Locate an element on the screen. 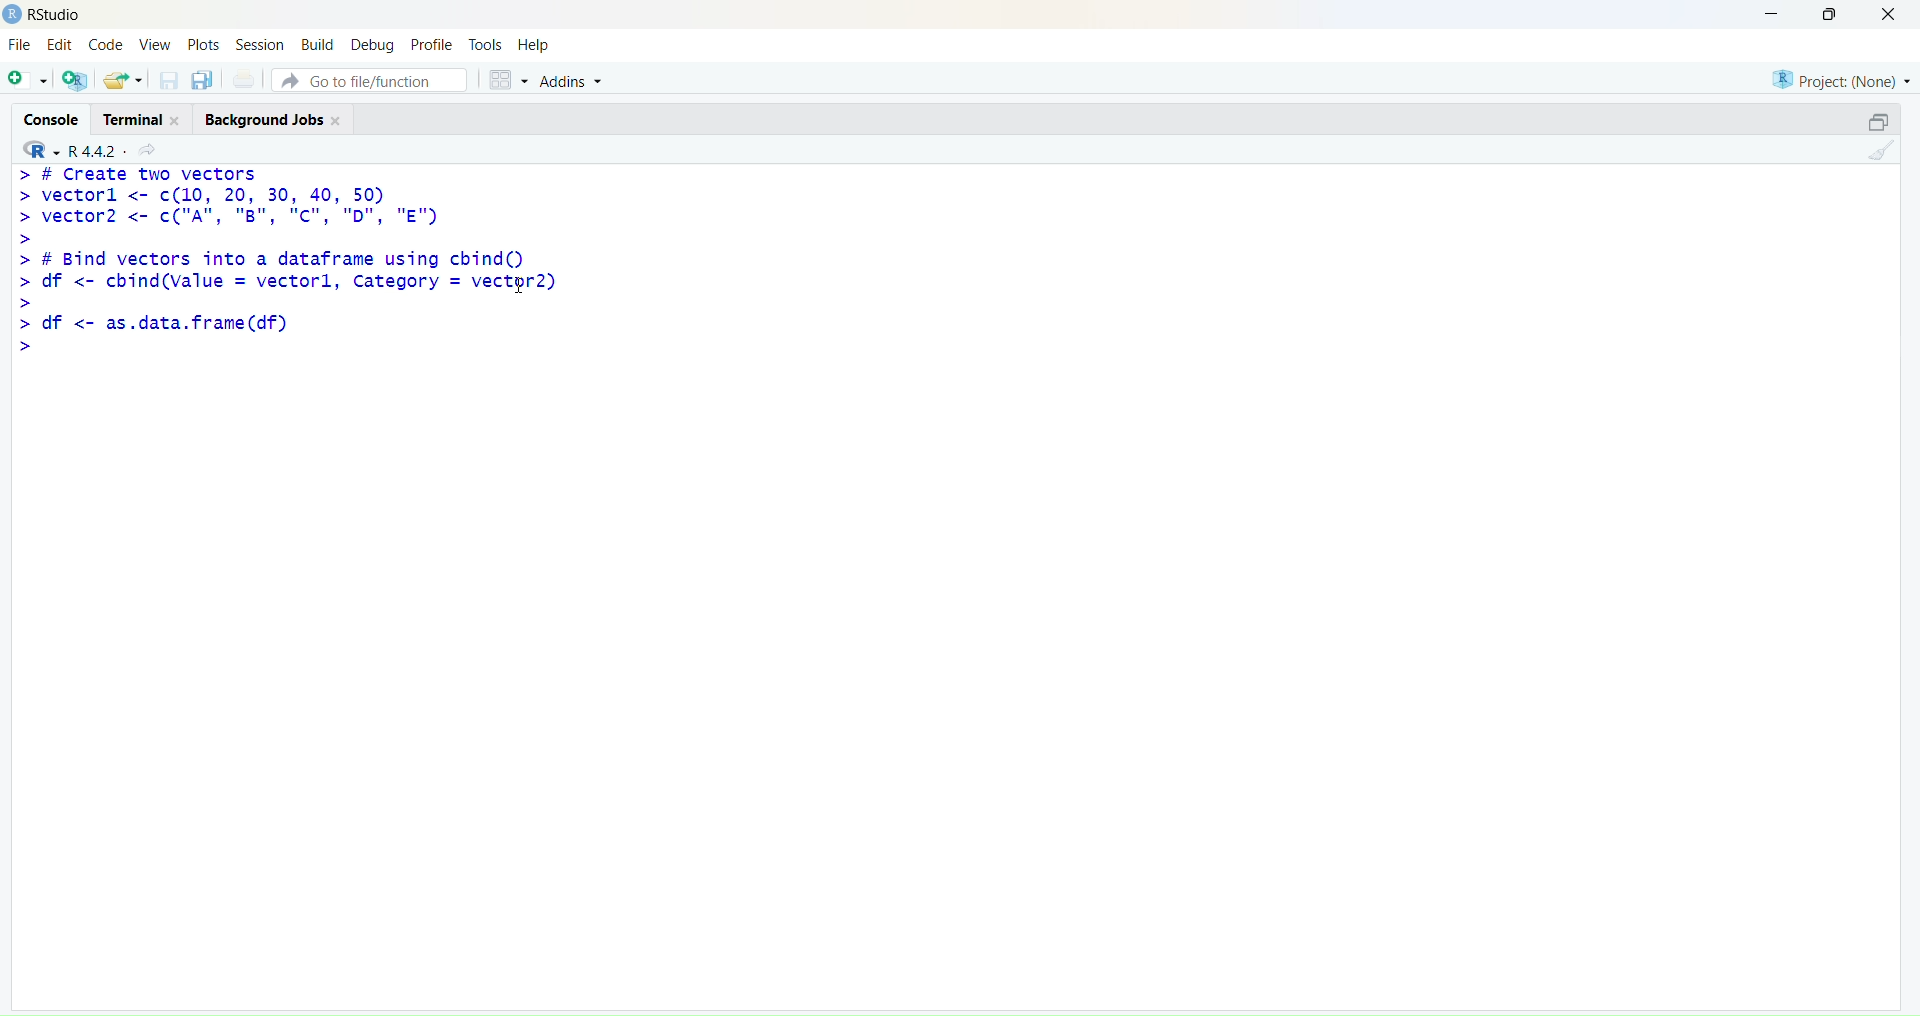 This screenshot has width=1920, height=1016. View is located at coordinates (154, 44).